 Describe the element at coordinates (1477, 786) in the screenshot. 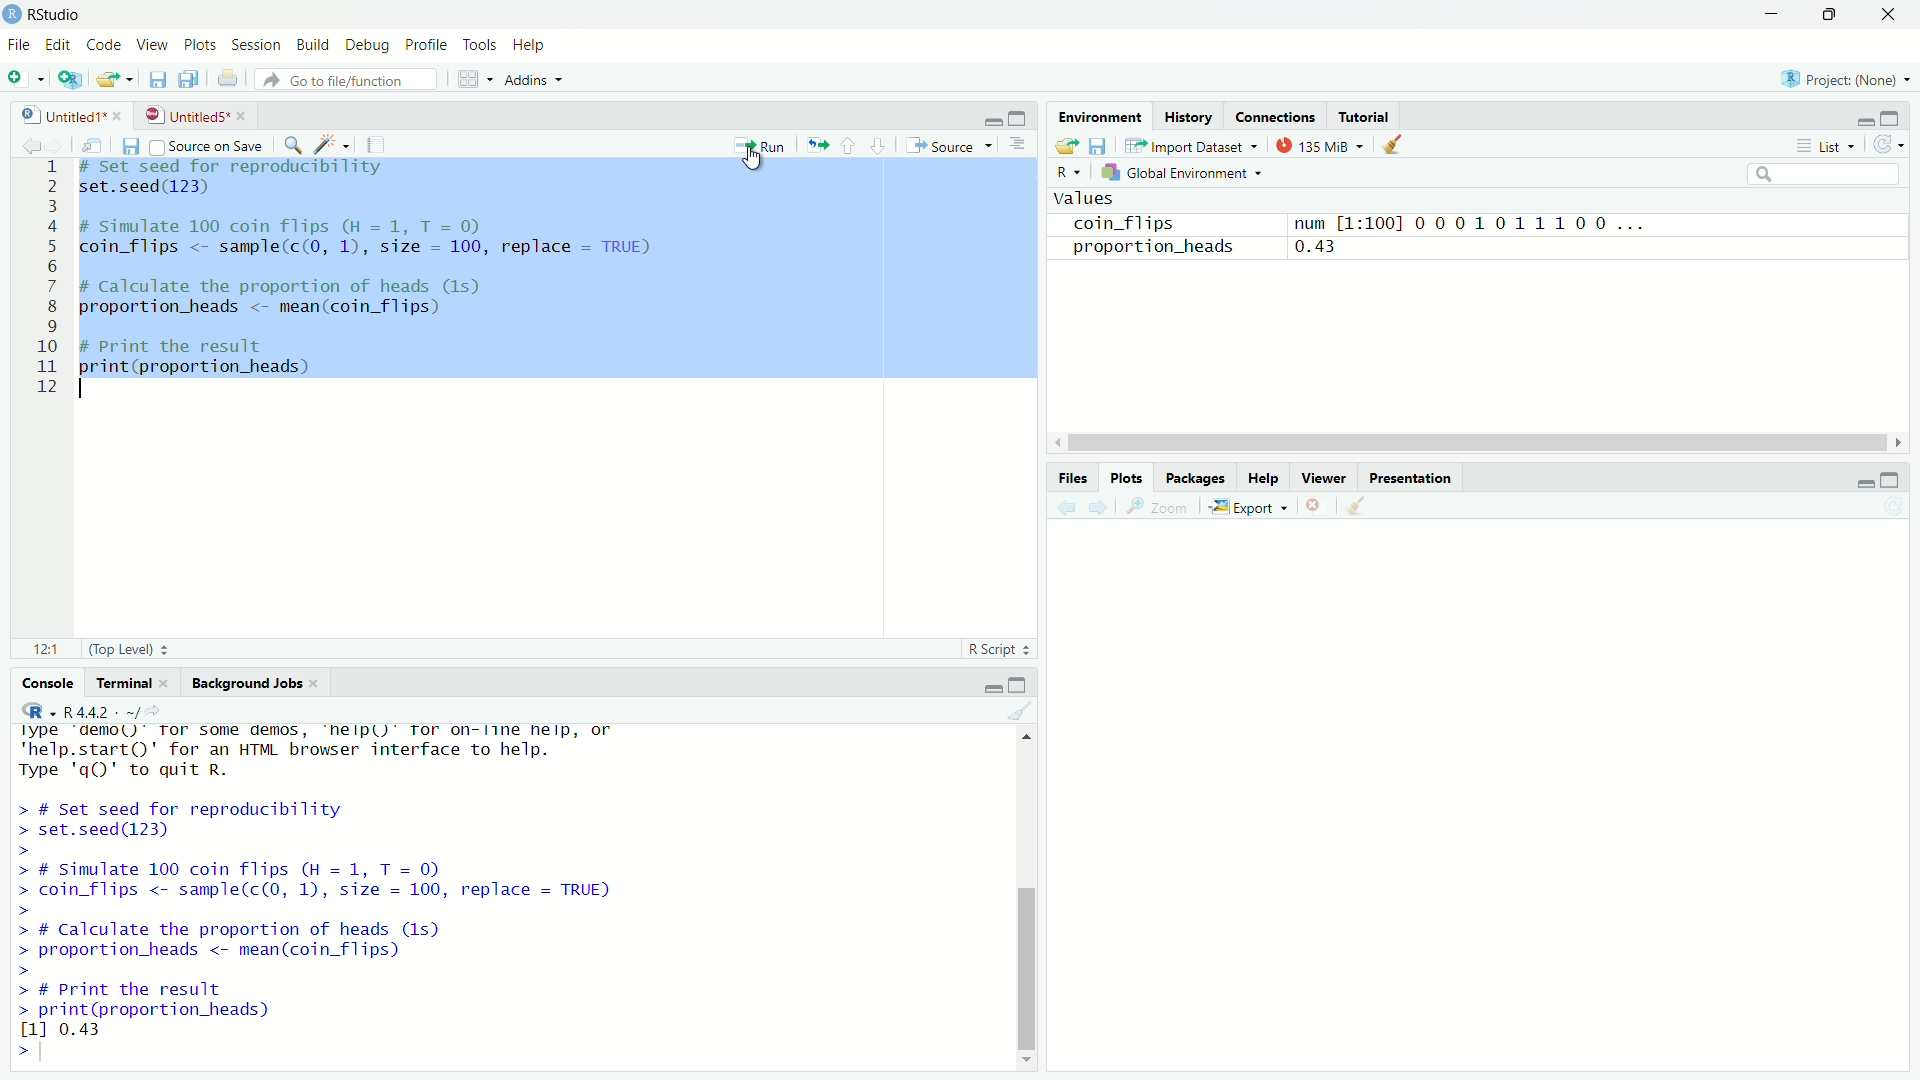

I see `` at that location.